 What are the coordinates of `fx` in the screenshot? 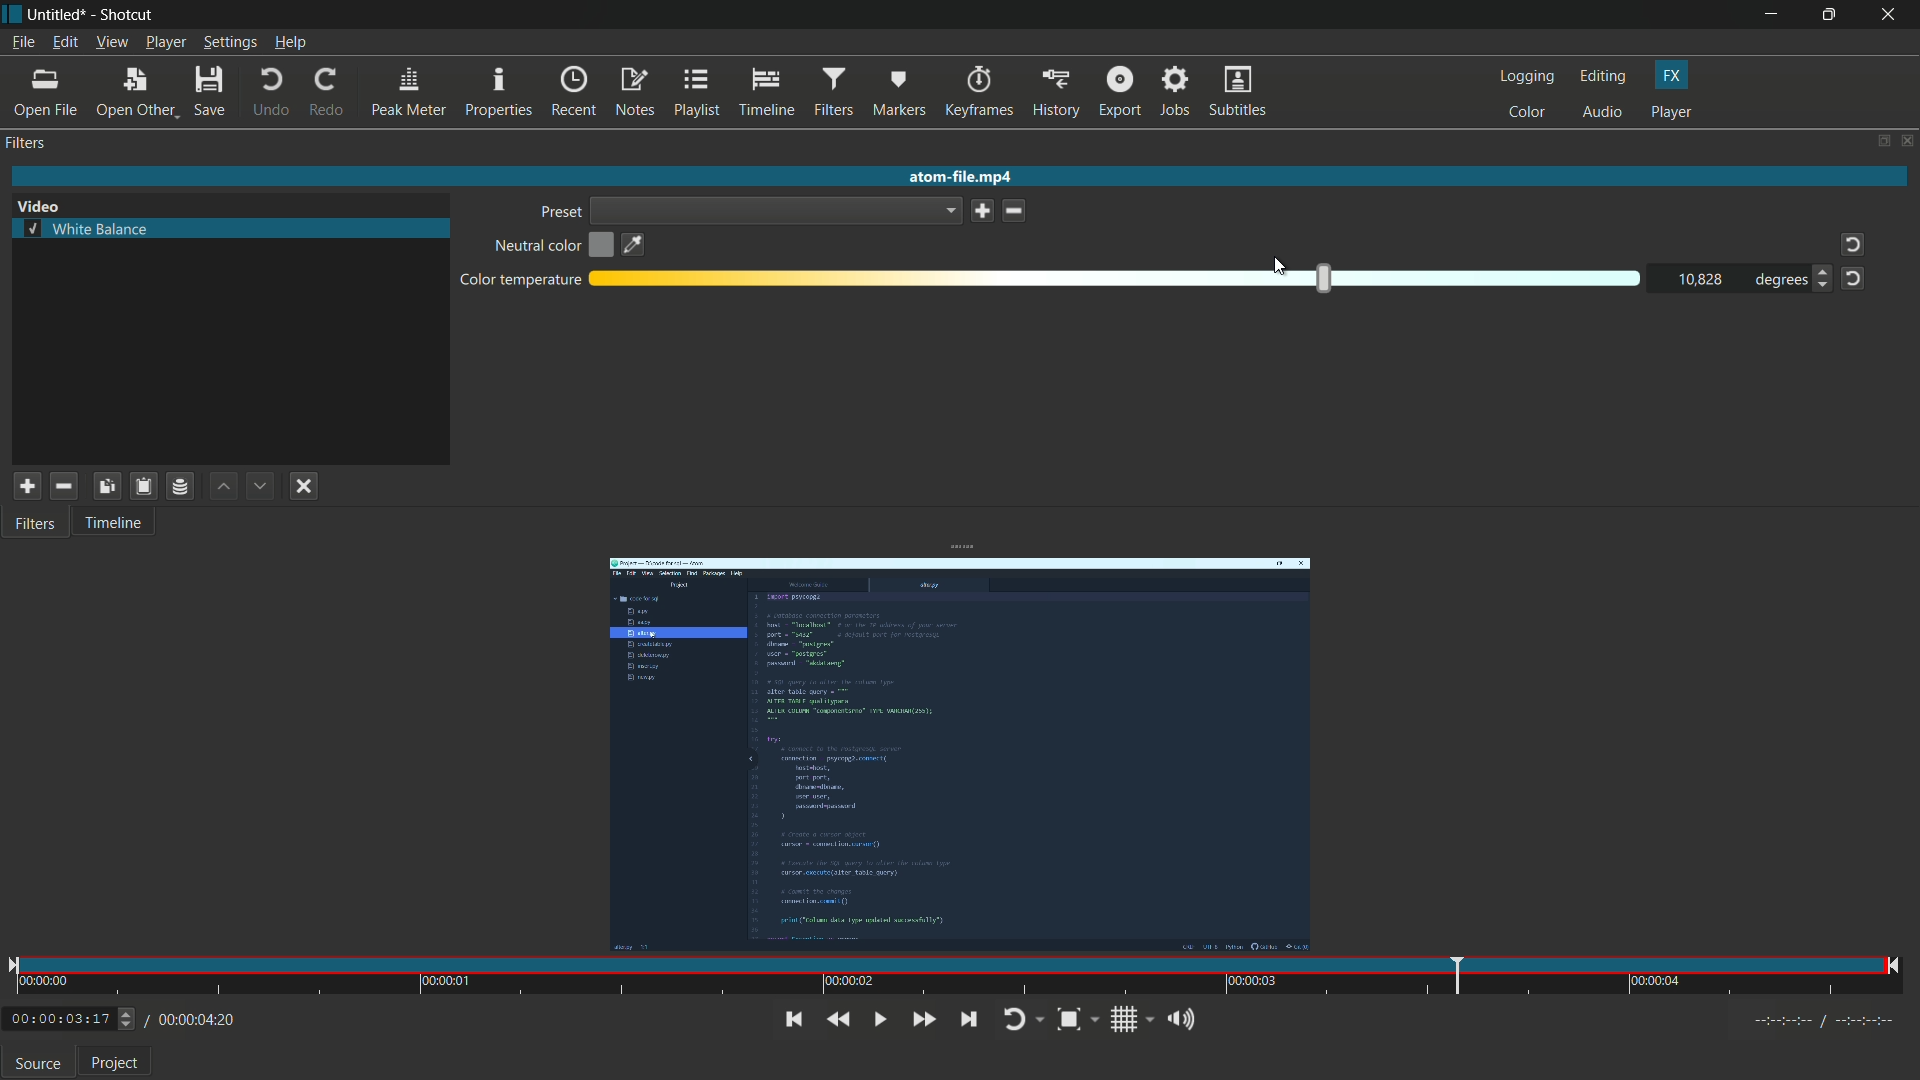 It's located at (1671, 76).